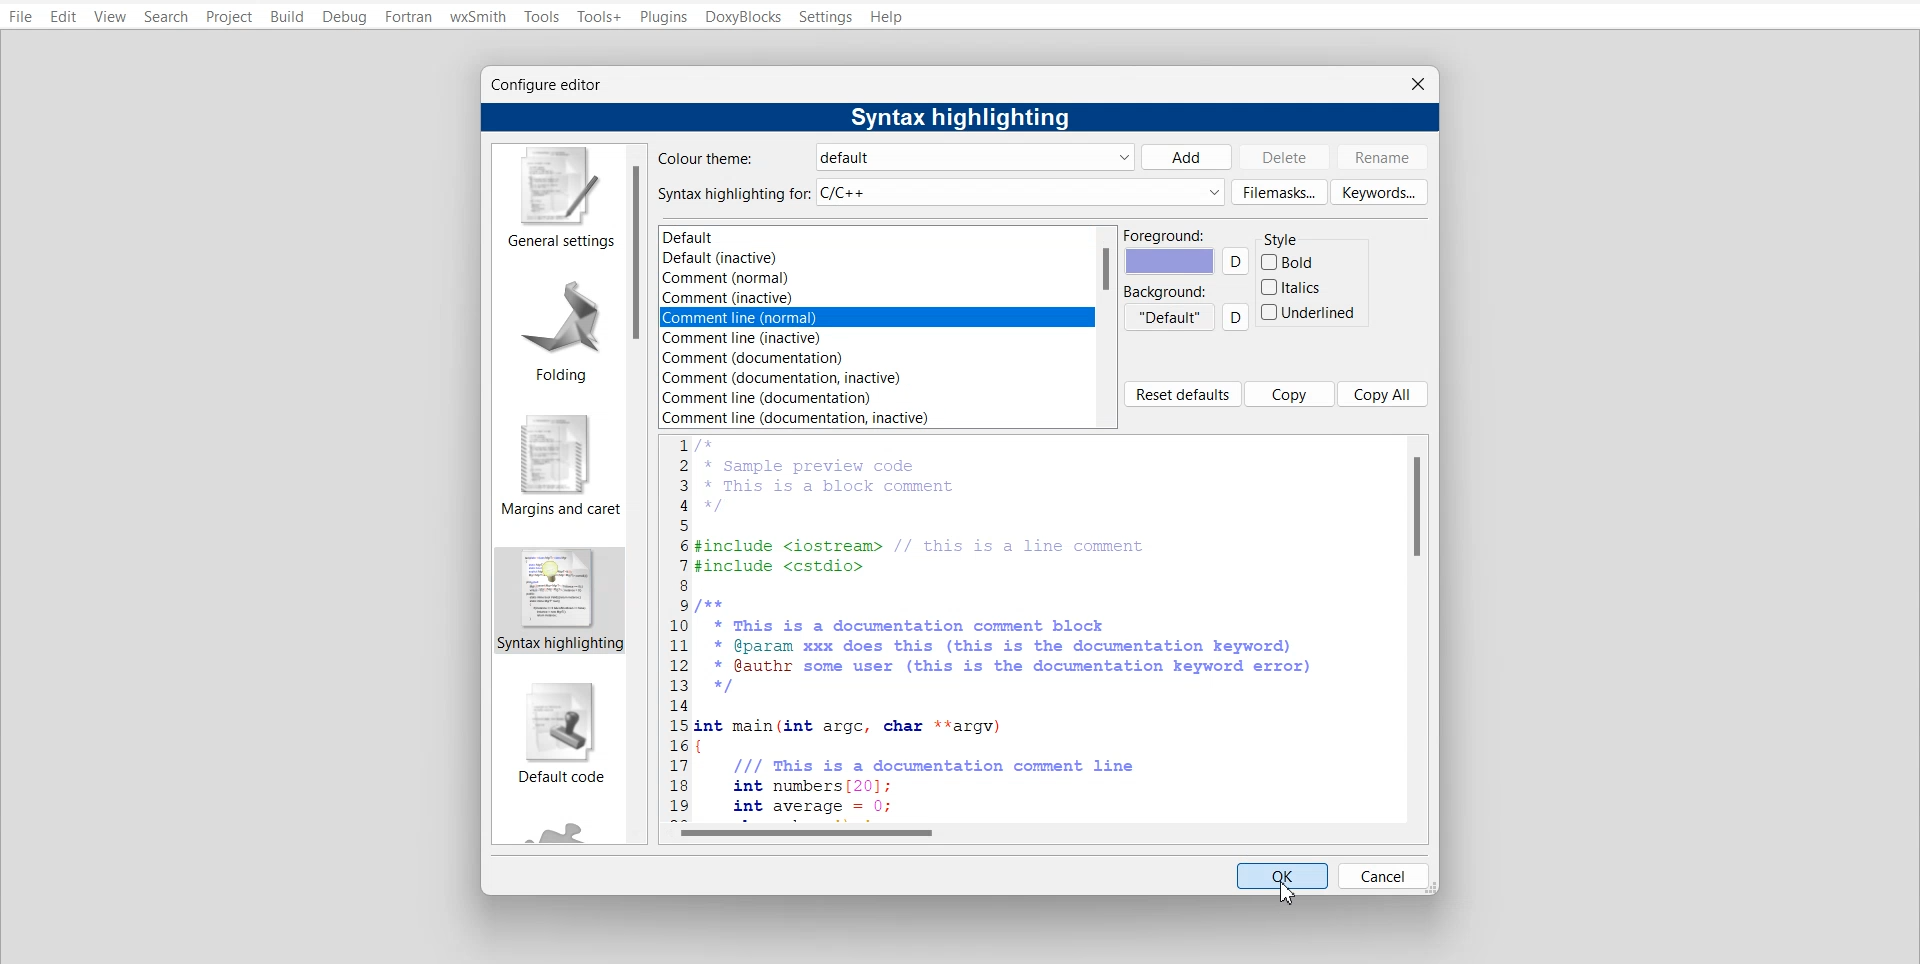 Image resolution: width=1920 pixels, height=964 pixels. I want to click on Copy all, so click(1384, 393).